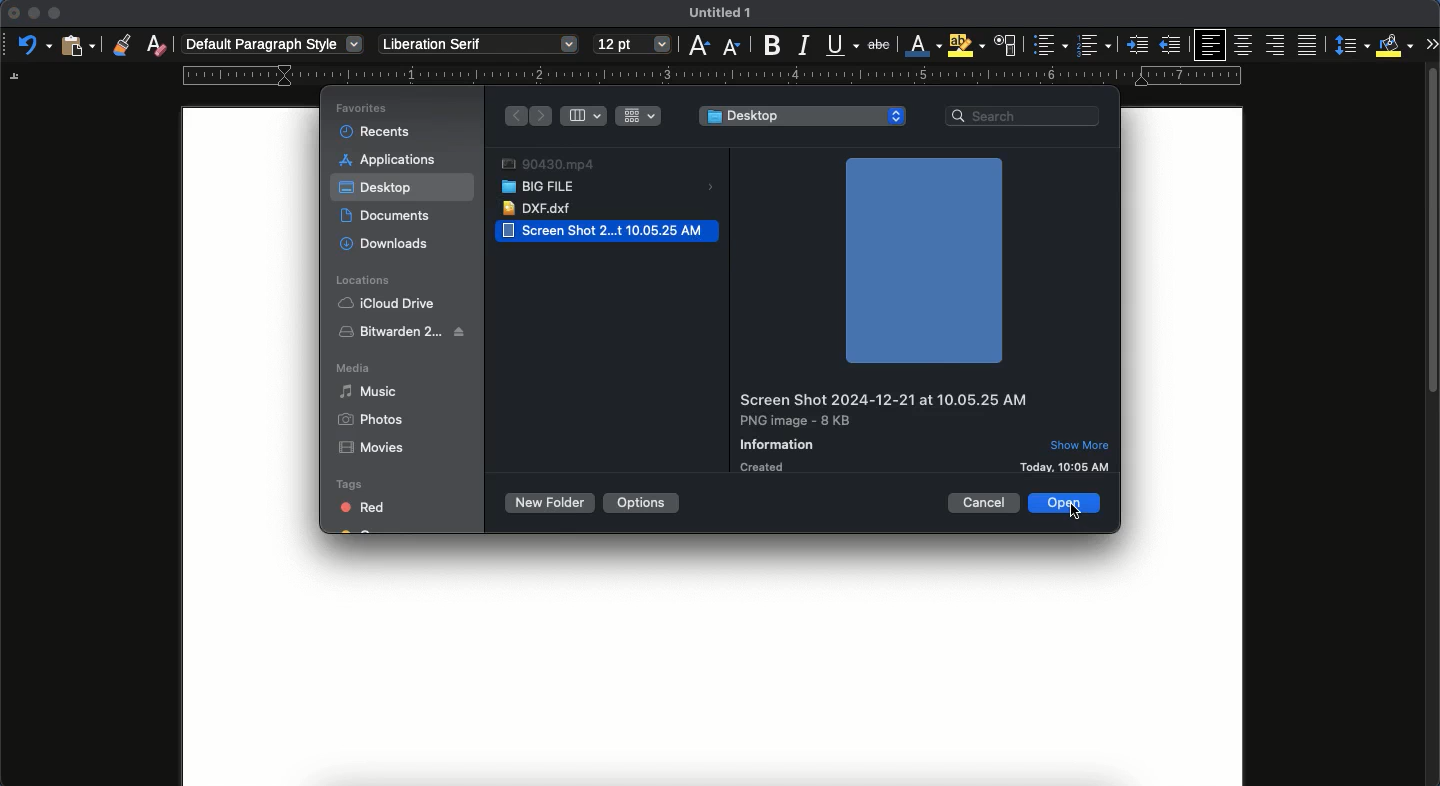 The image size is (1440, 786). Describe the element at coordinates (56, 12) in the screenshot. I see `maximize` at that location.